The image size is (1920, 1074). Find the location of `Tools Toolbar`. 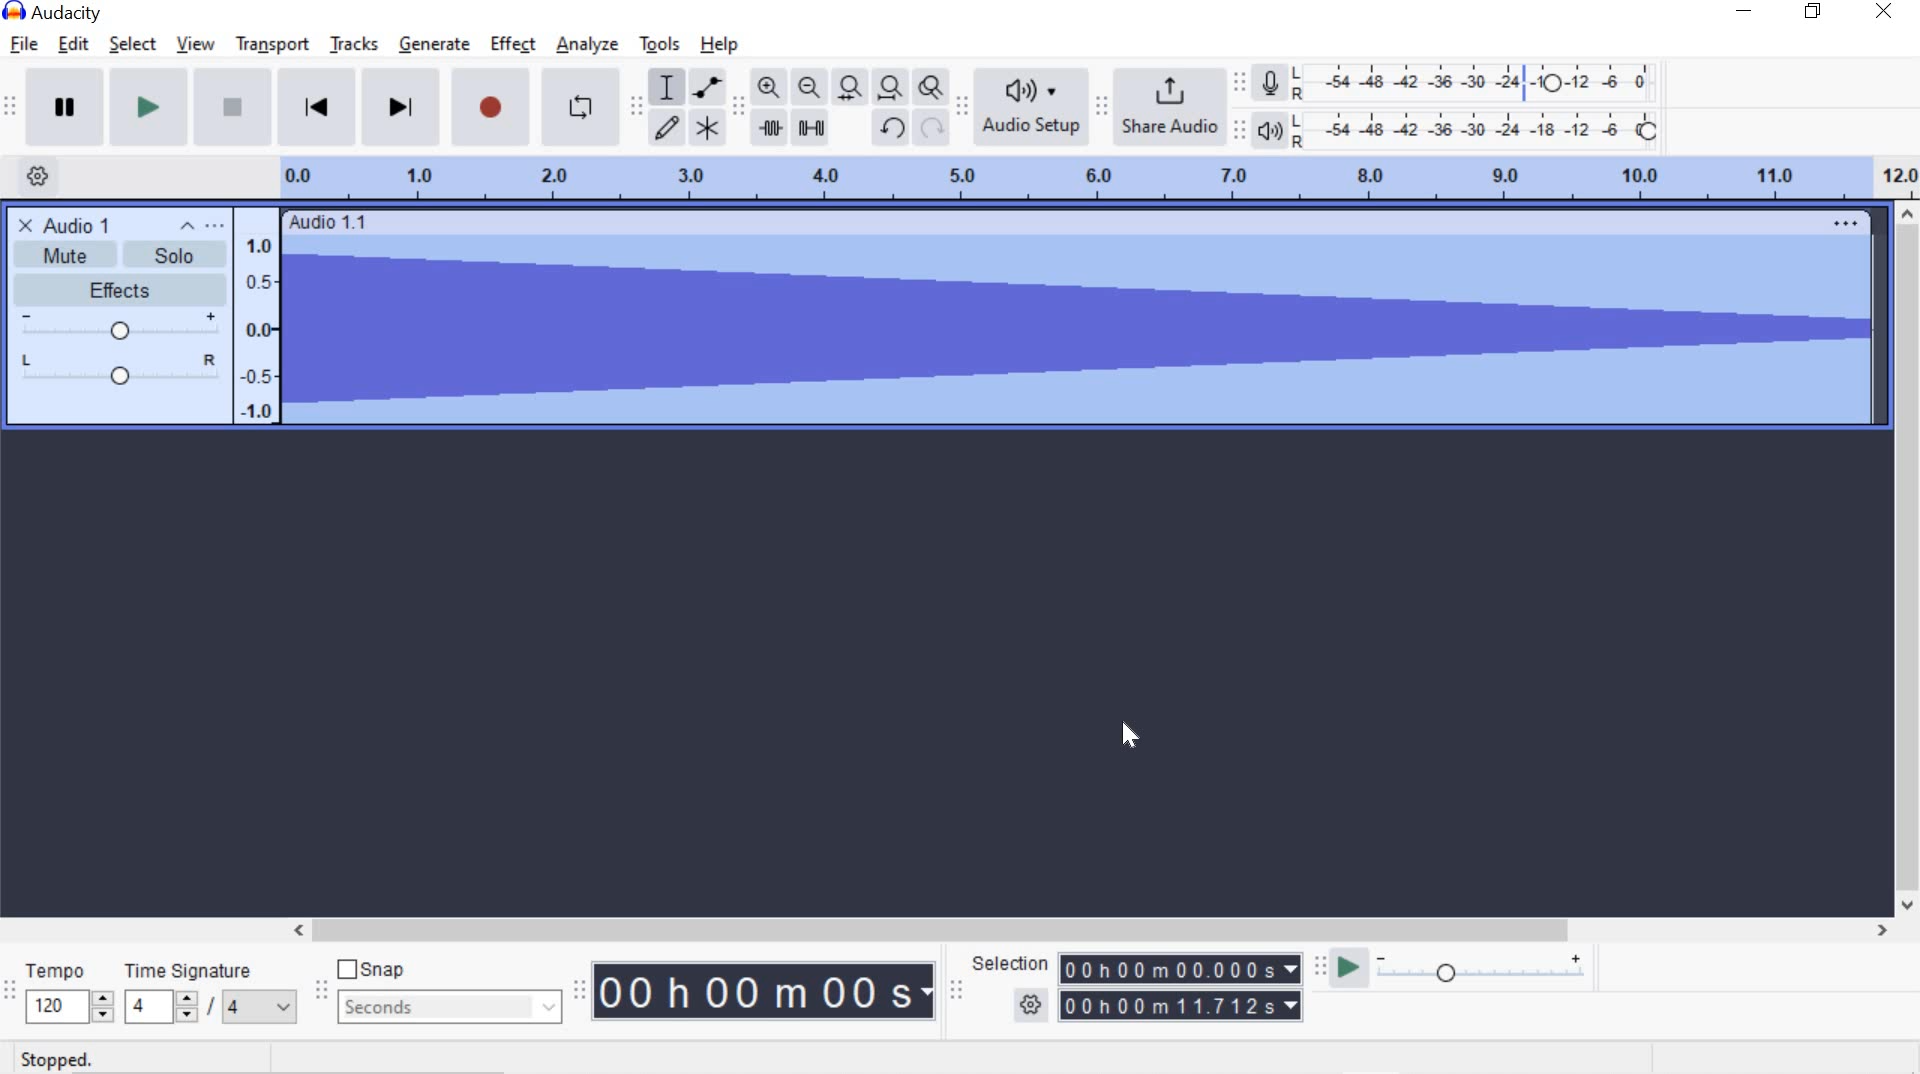

Tools Toolbar is located at coordinates (640, 108).